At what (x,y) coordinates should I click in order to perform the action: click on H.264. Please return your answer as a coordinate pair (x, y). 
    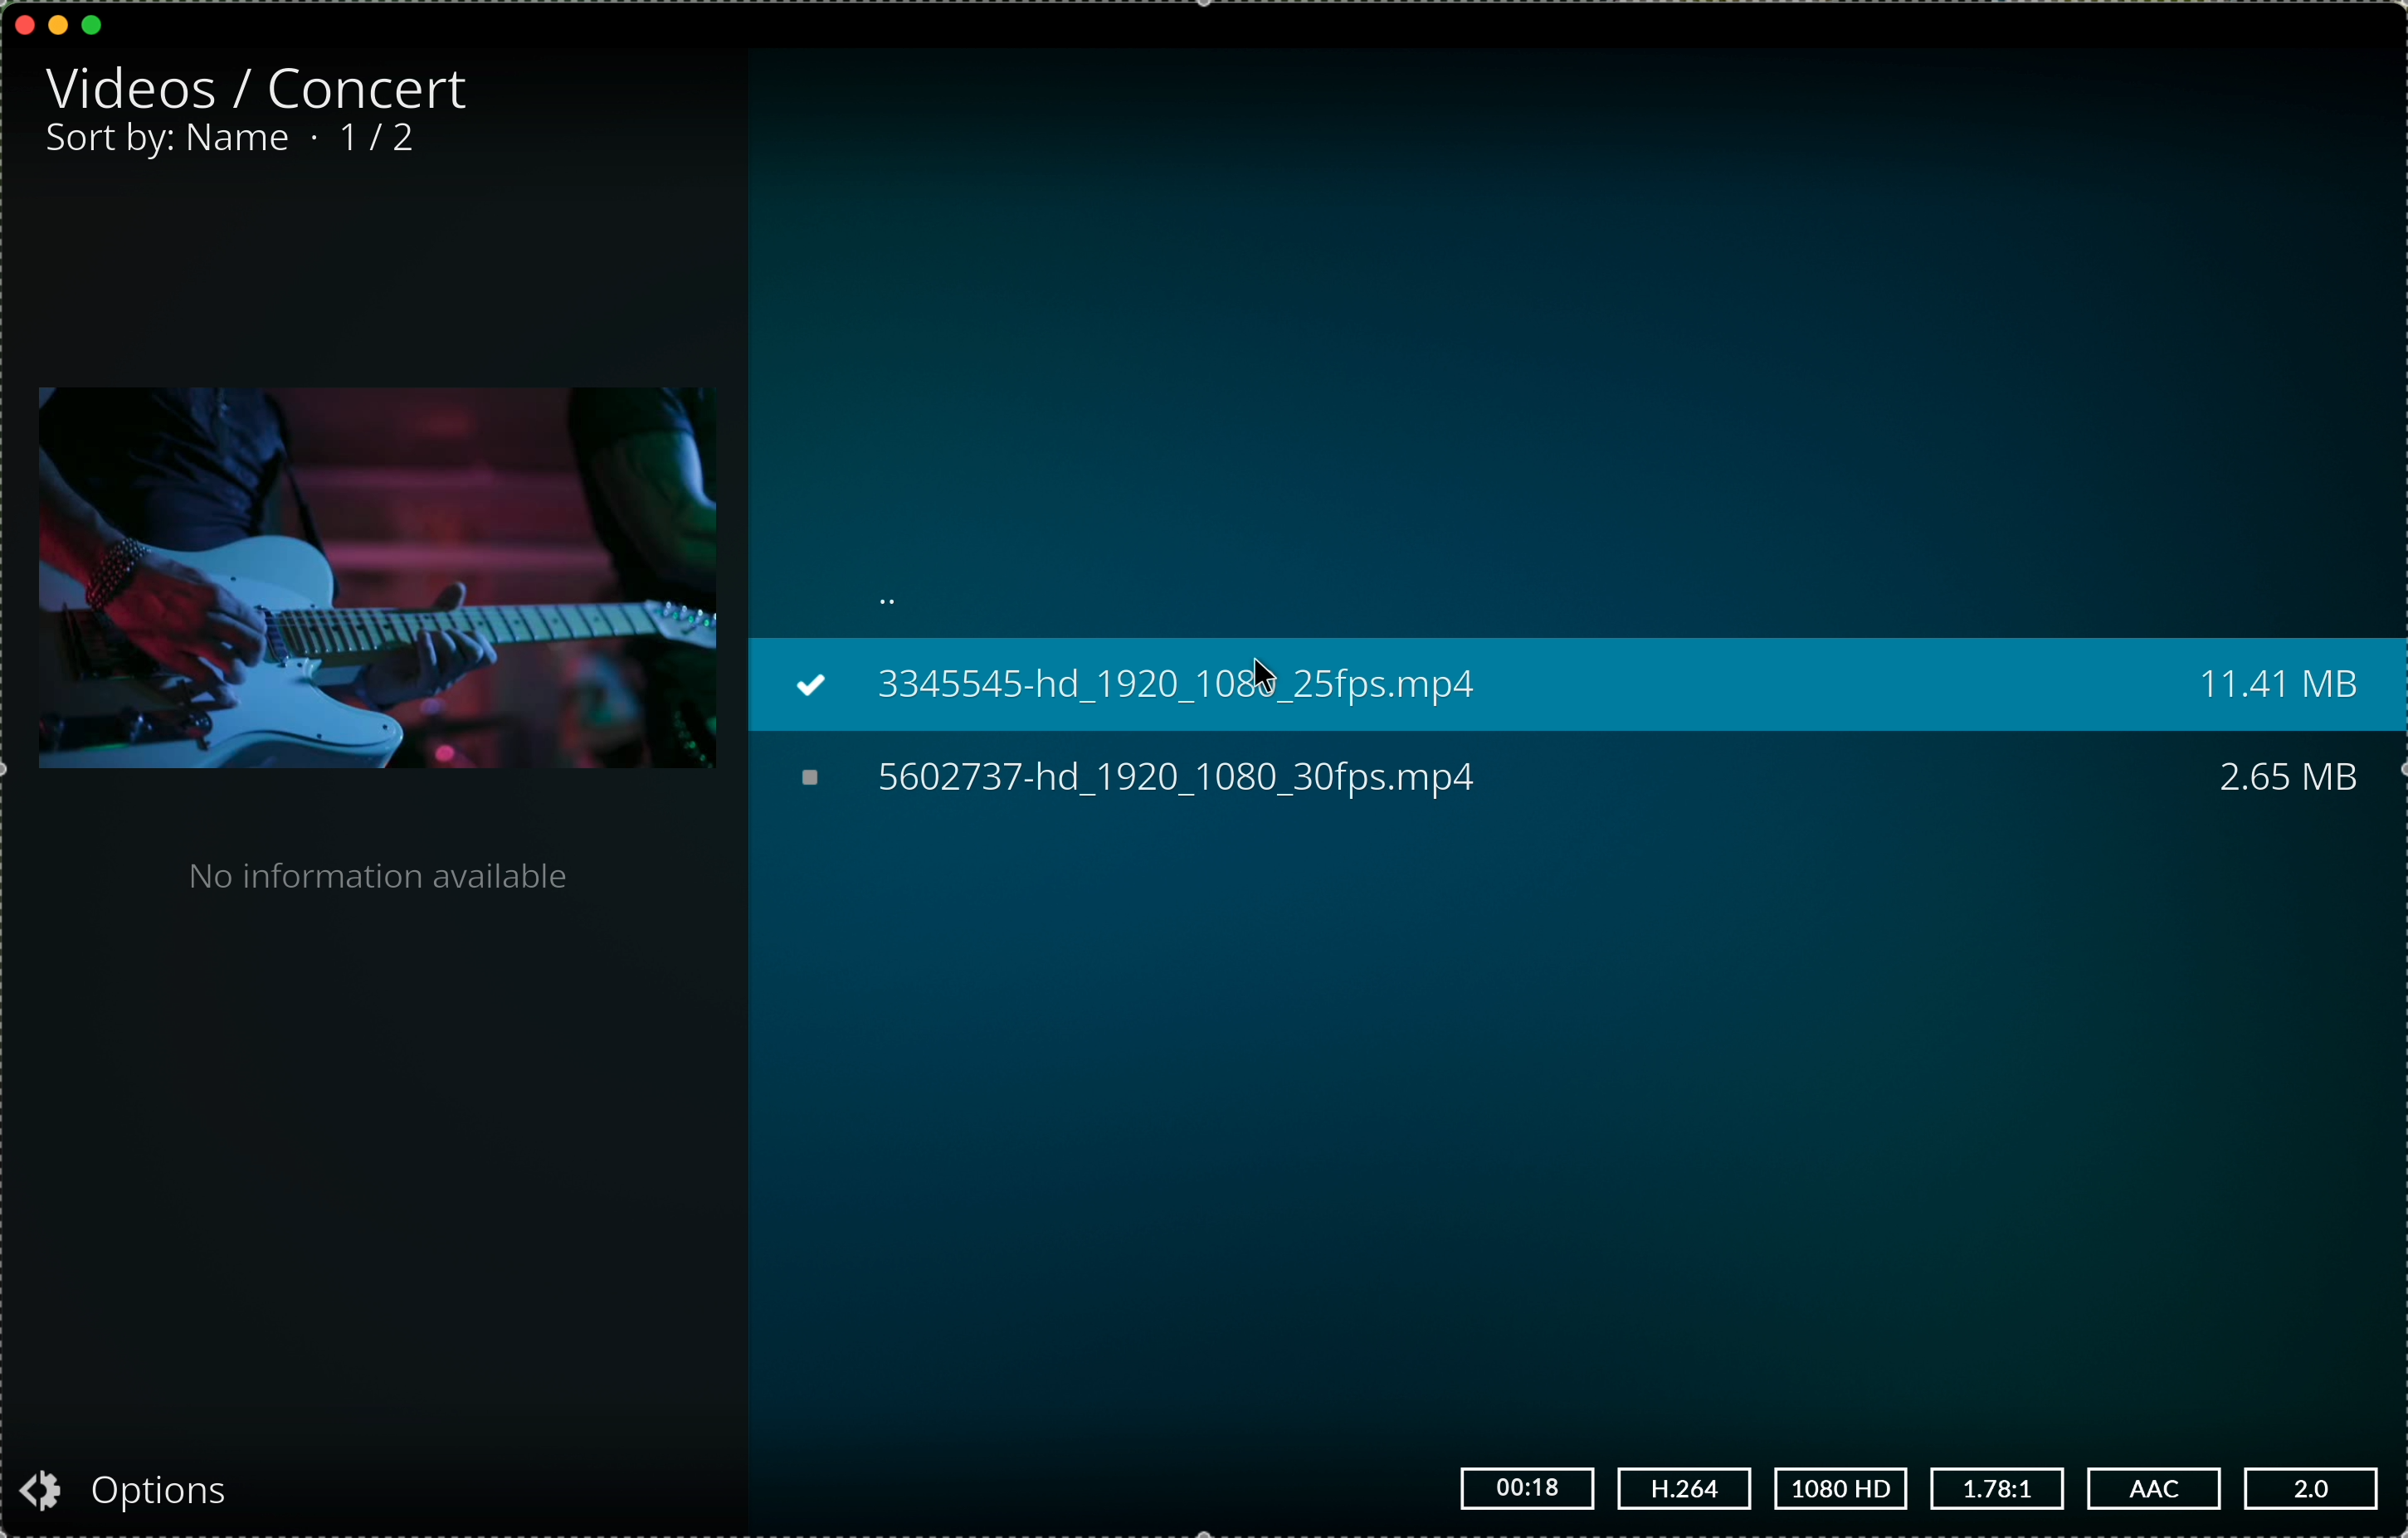
    Looking at the image, I should click on (1684, 1486).